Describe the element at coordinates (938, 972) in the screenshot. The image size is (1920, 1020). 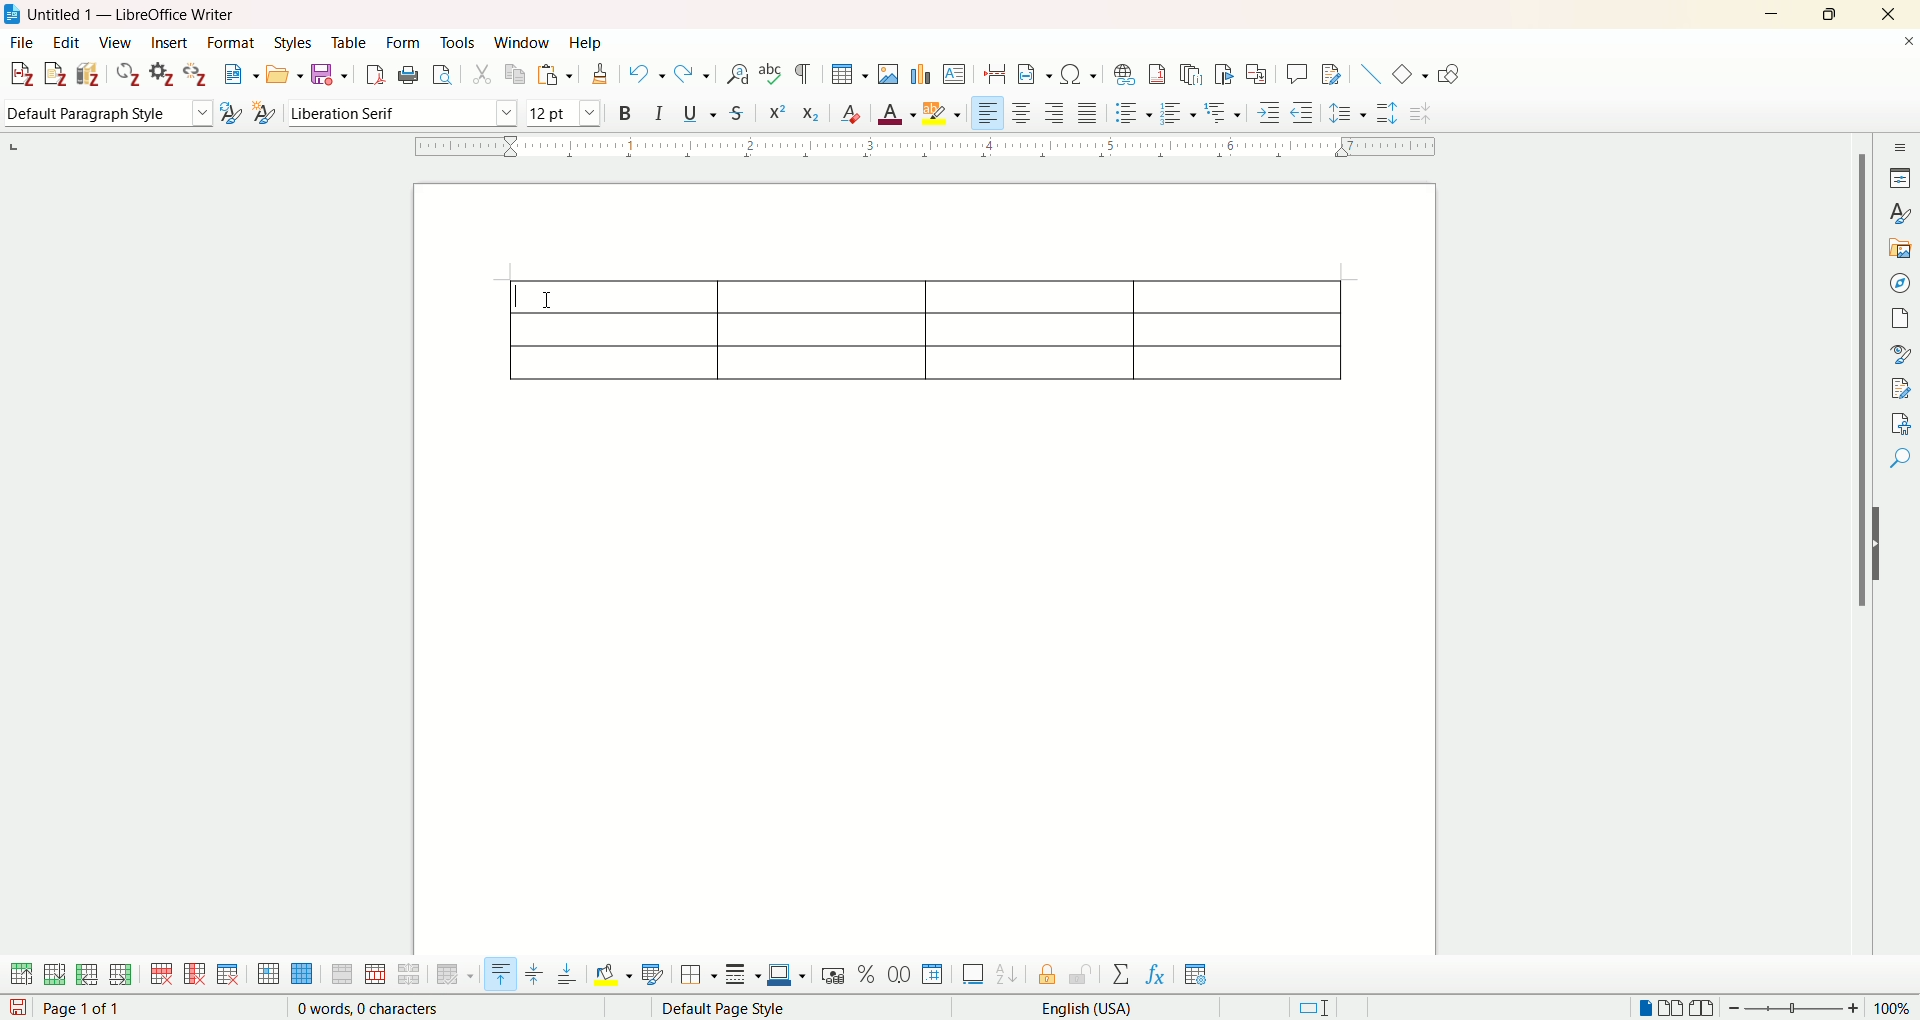
I see `format as number` at that location.